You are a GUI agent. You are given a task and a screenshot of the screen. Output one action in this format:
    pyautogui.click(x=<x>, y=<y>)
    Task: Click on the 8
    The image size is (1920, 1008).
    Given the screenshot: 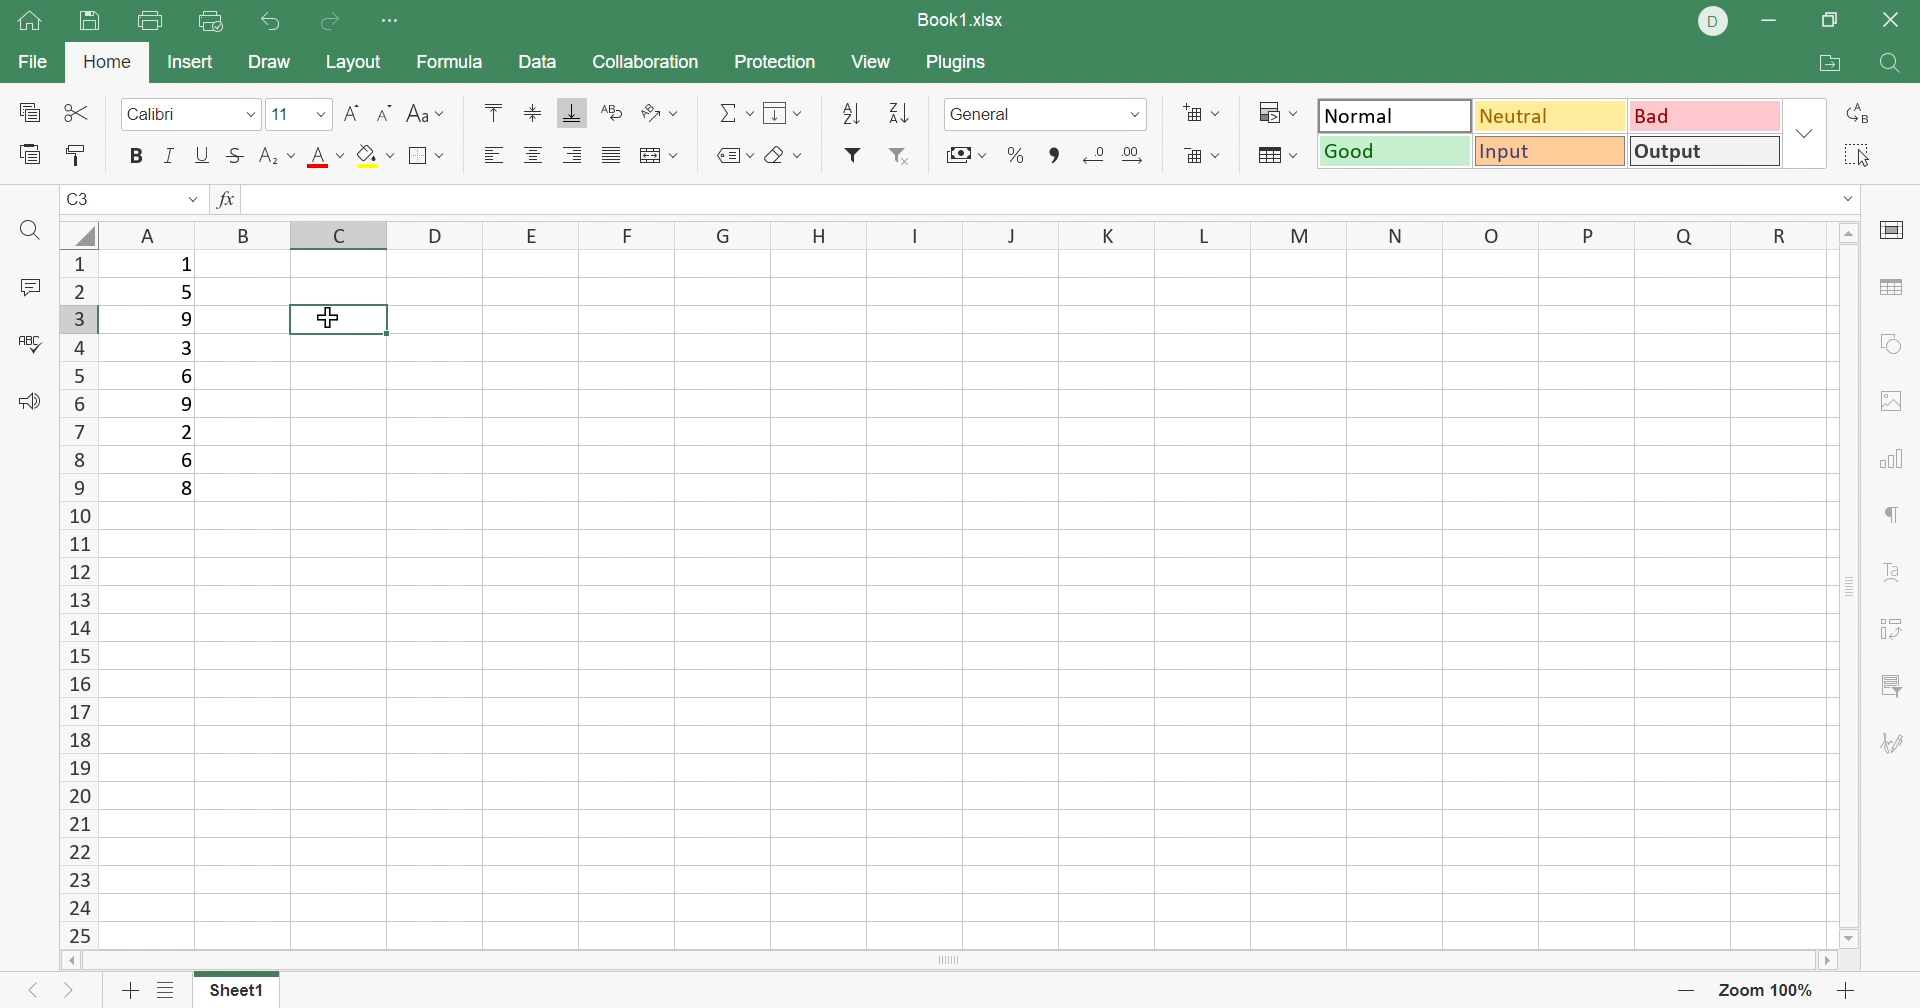 What is the action you would take?
    pyautogui.click(x=188, y=490)
    